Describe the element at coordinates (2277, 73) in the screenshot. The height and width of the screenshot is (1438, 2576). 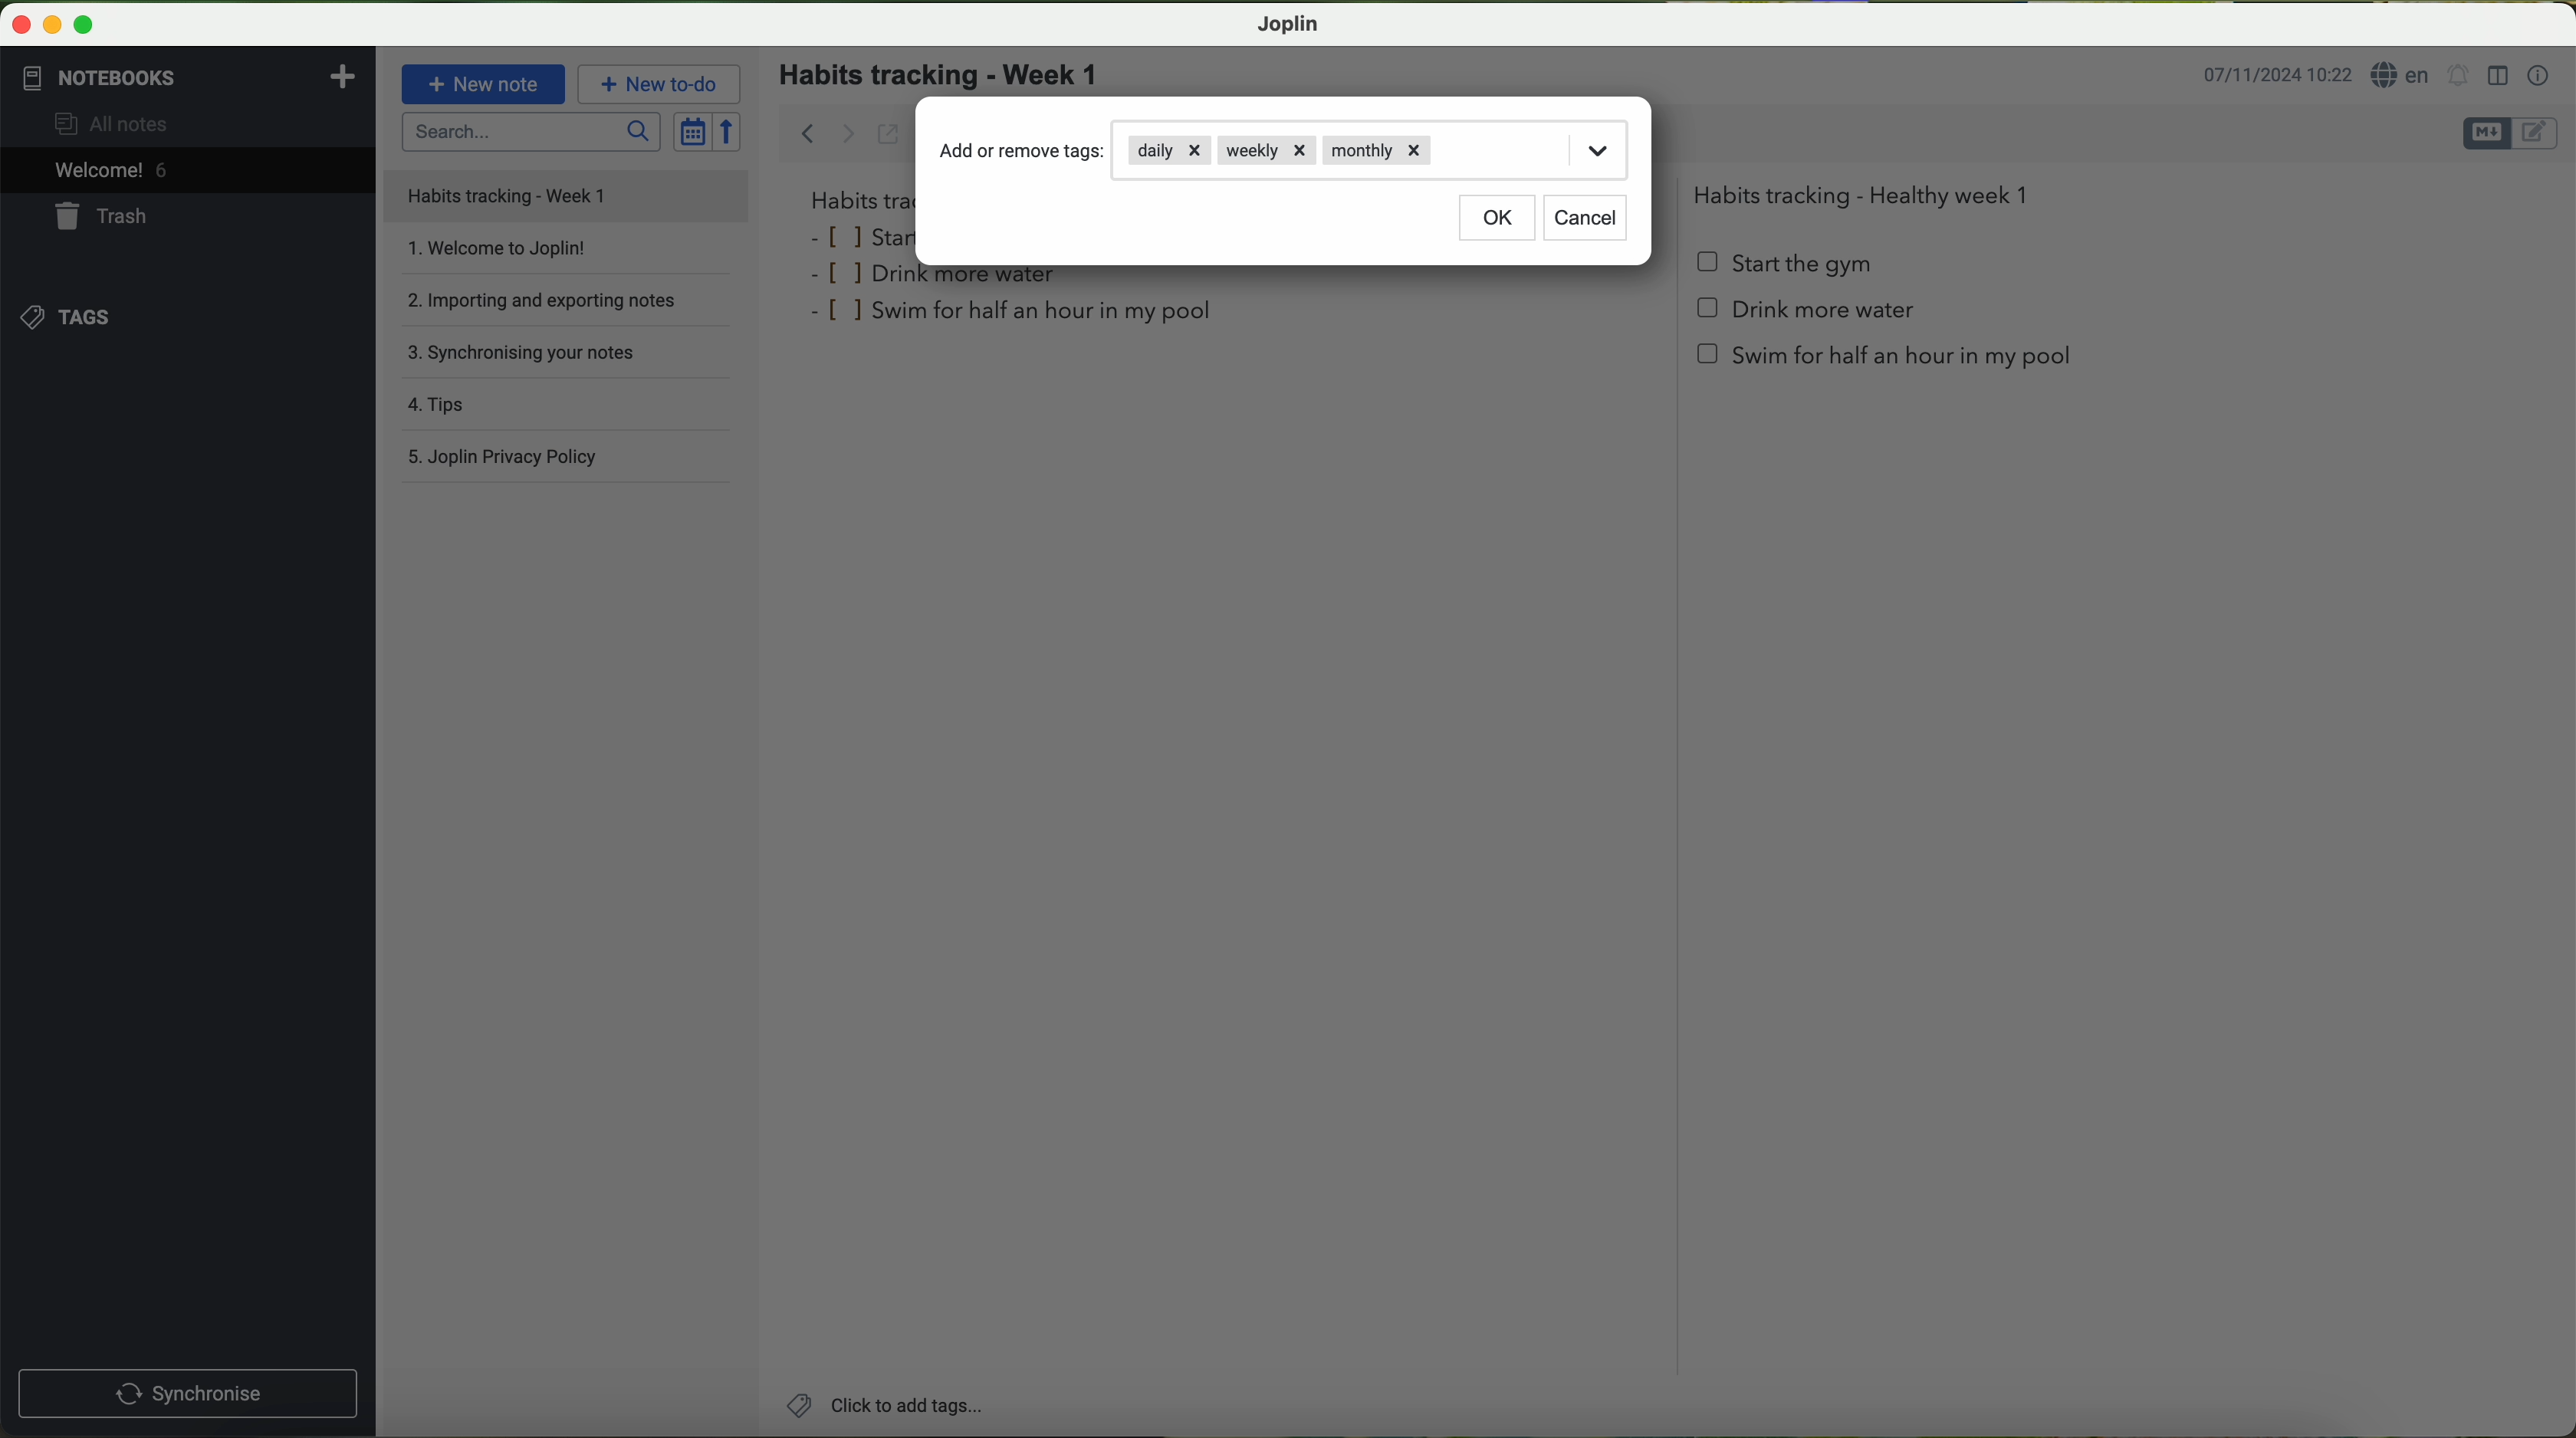
I see `date and hour` at that location.